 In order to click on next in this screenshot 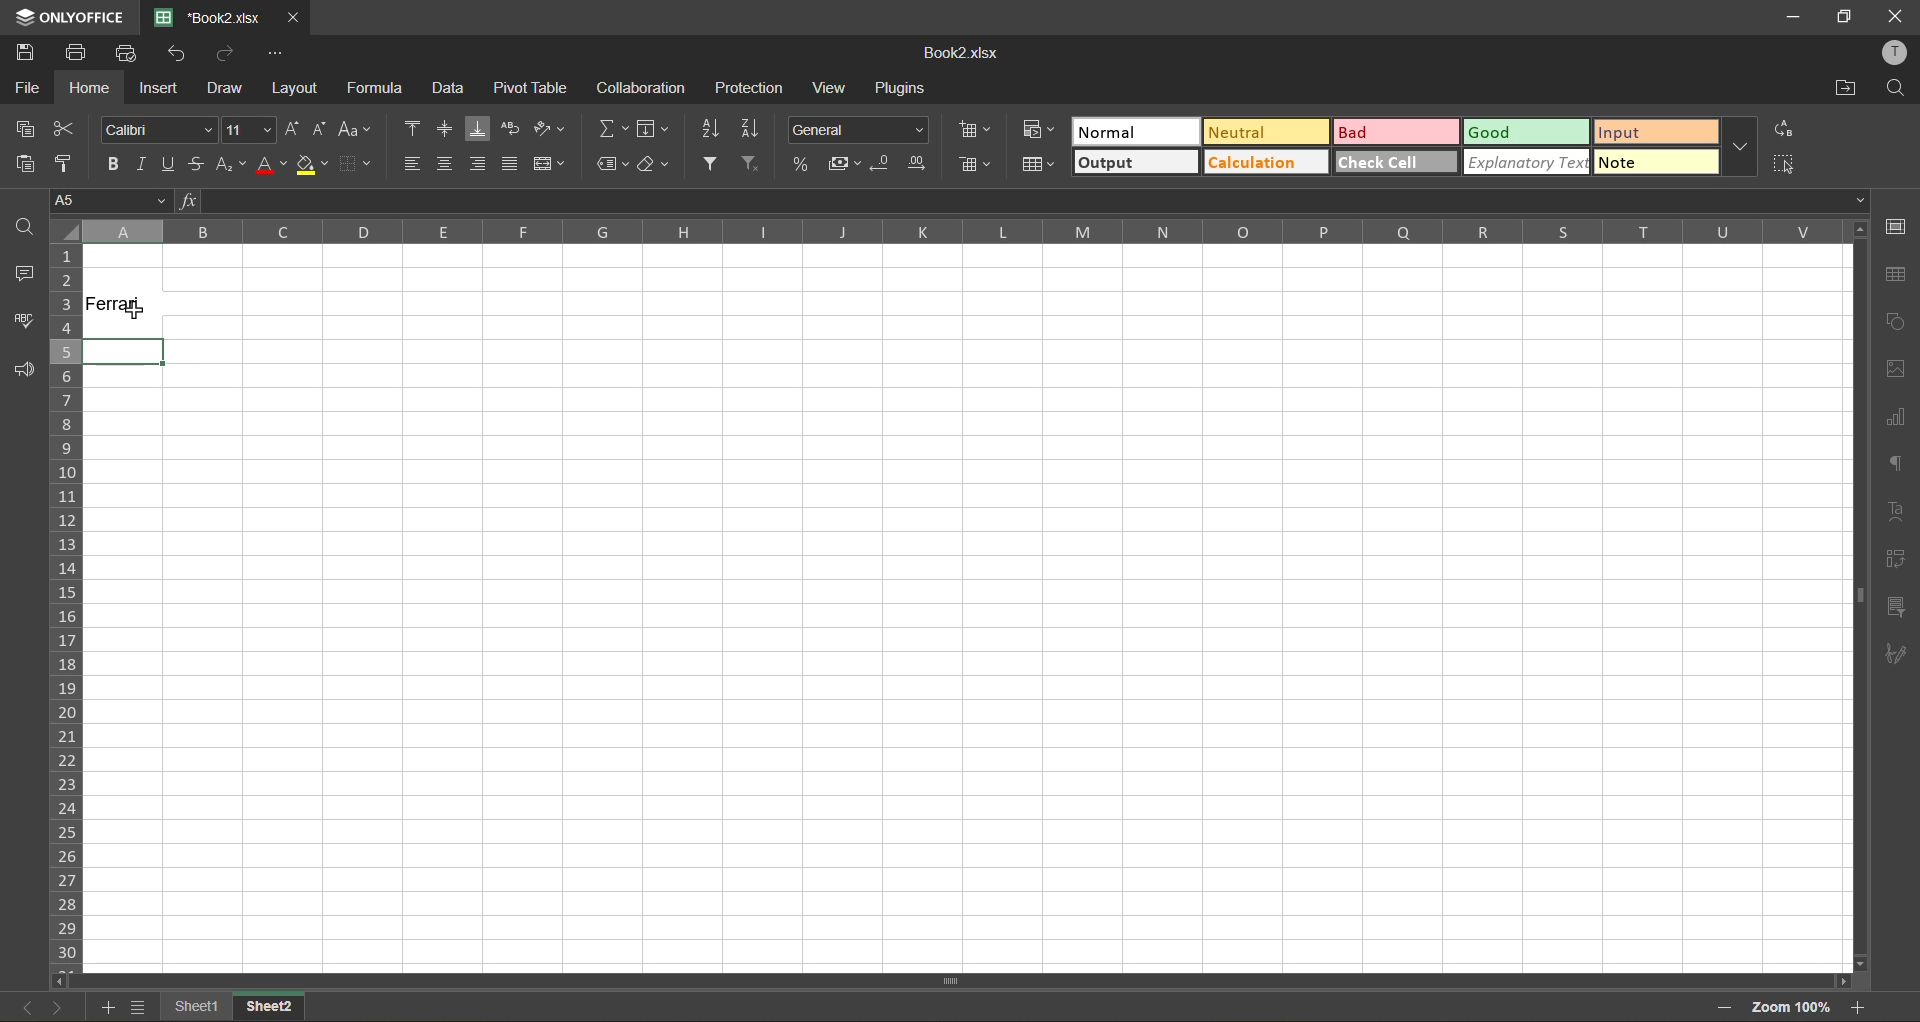, I will do `click(55, 1007)`.